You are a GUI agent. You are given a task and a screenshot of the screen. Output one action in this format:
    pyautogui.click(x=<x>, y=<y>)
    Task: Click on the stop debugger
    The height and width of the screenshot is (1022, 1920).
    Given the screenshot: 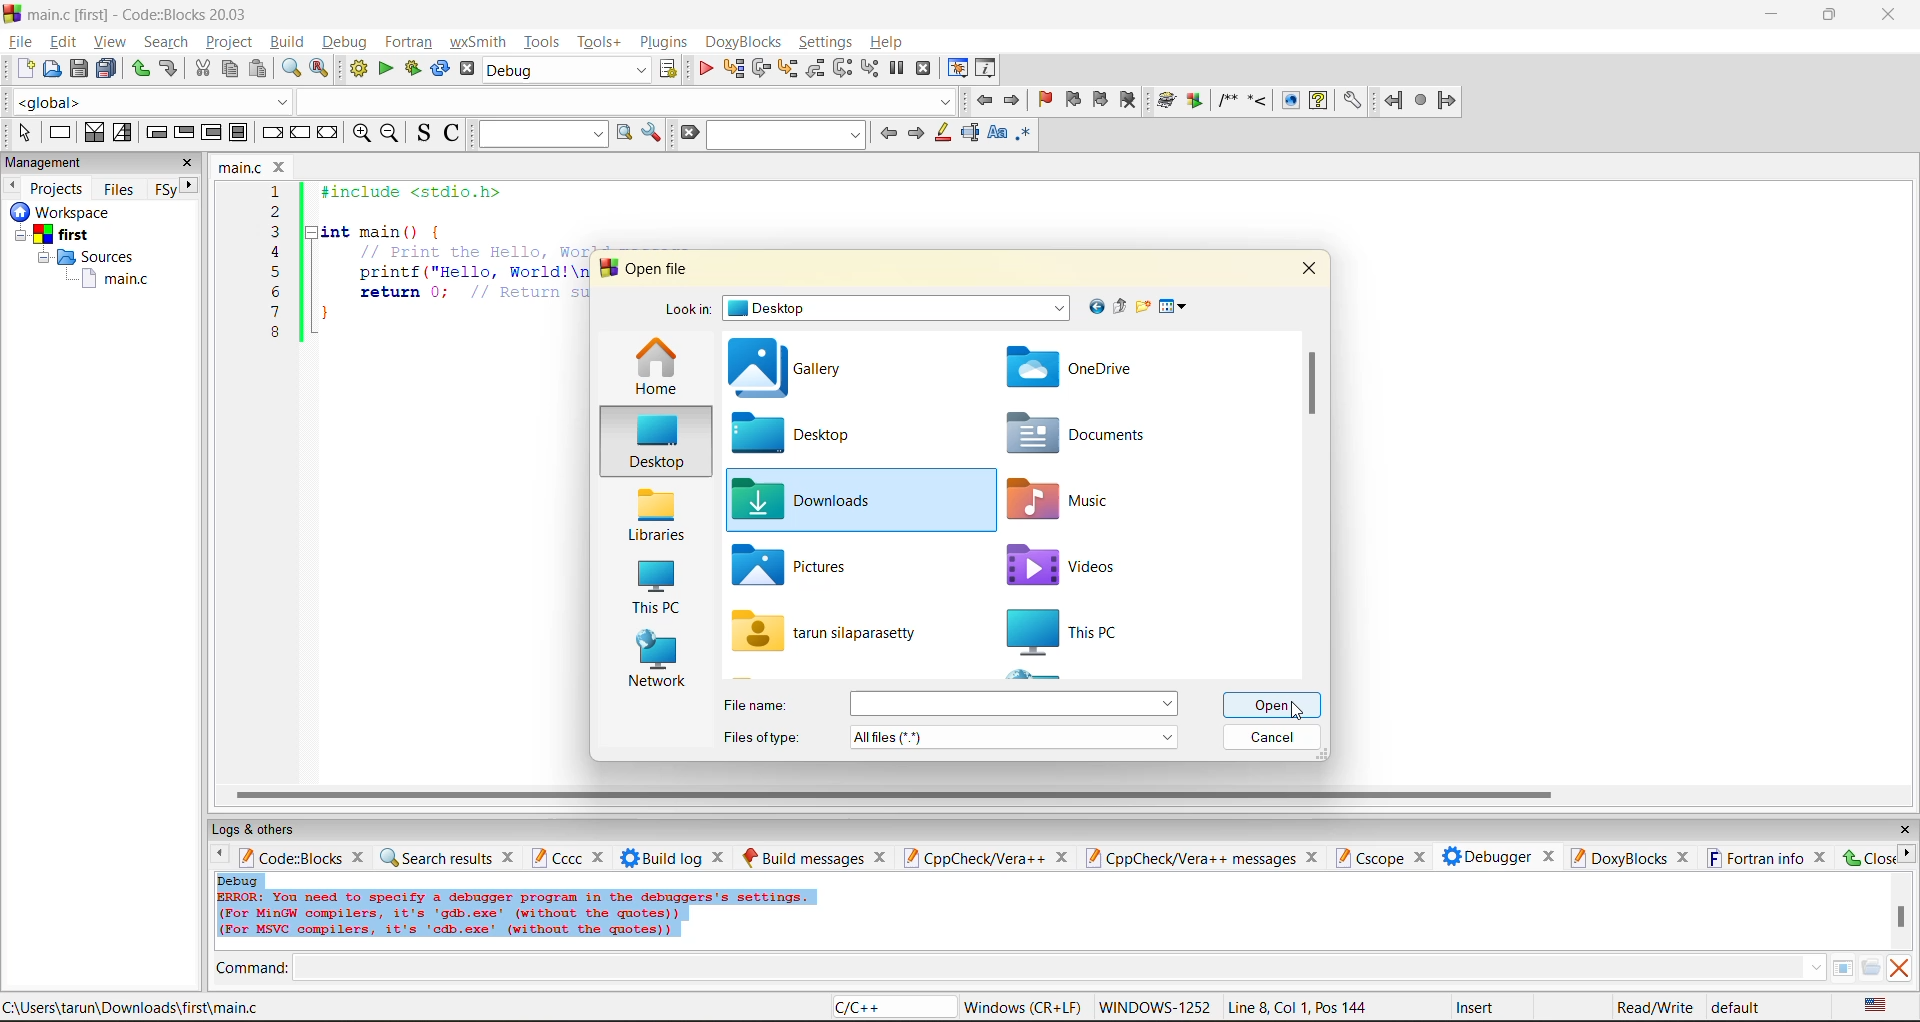 What is the action you would take?
    pyautogui.click(x=924, y=69)
    